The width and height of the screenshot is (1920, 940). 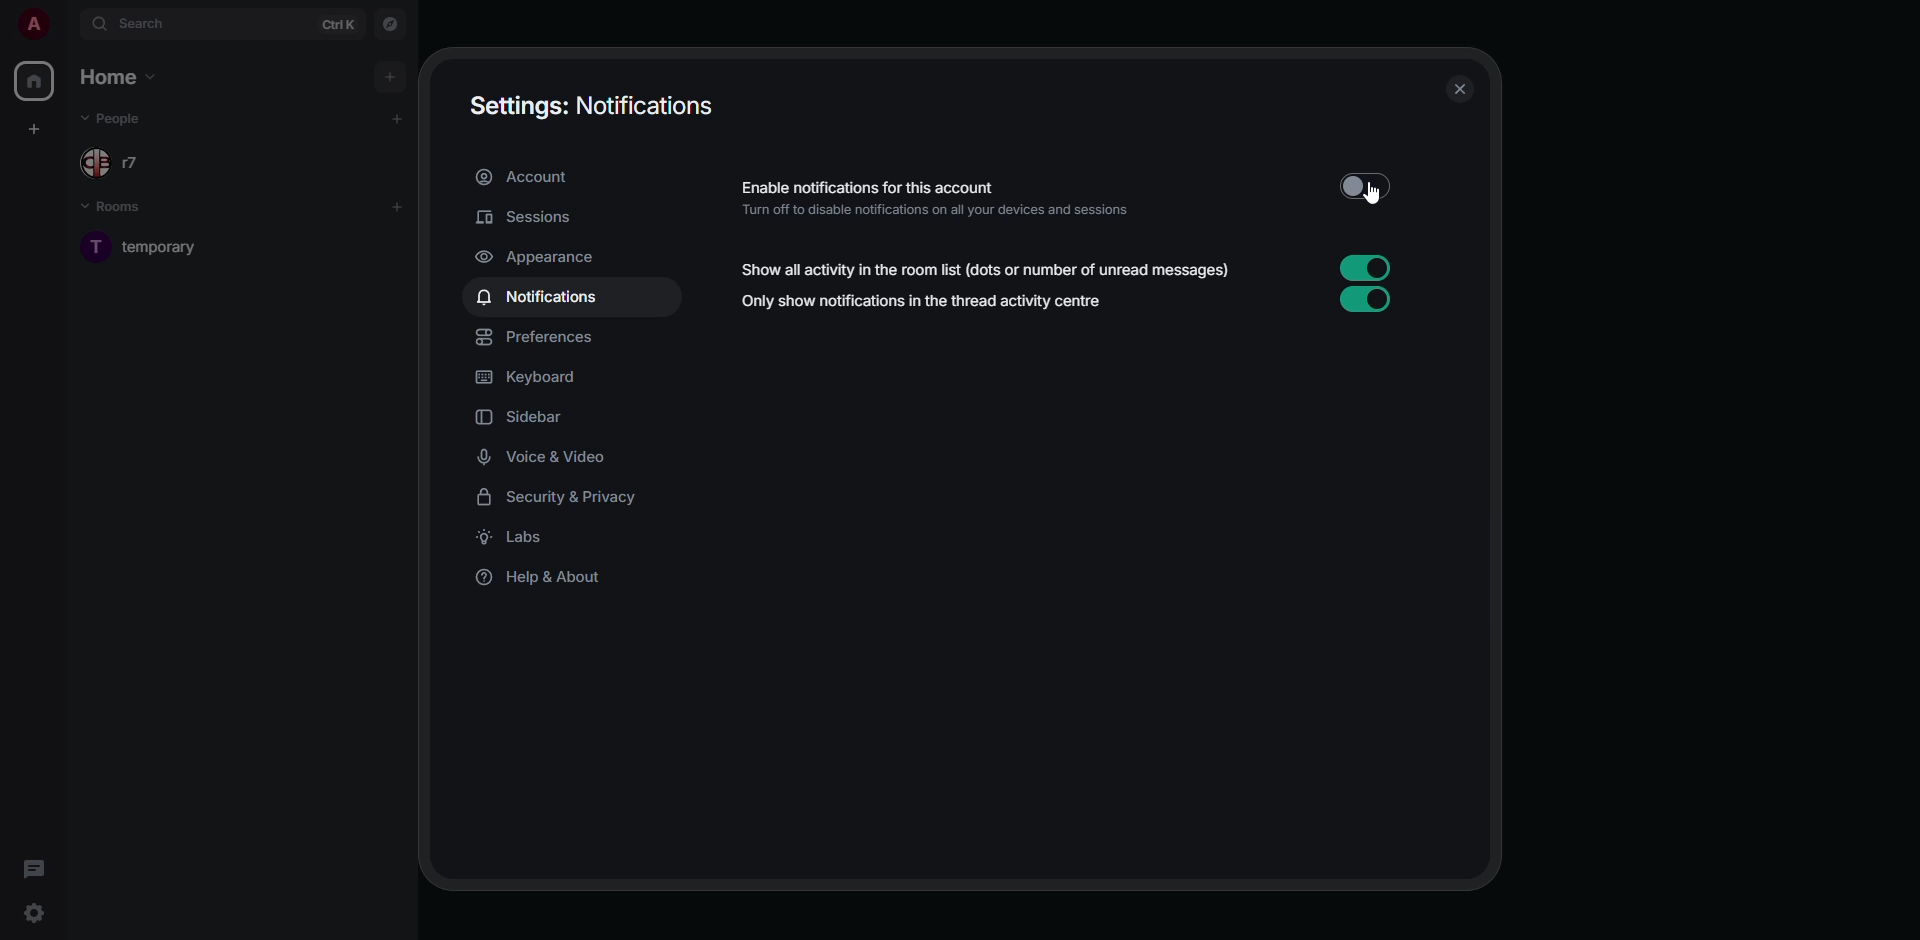 What do you see at coordinates (1458, 89) in the screenshot?
I see `close` at bounding box center [1458, 89].